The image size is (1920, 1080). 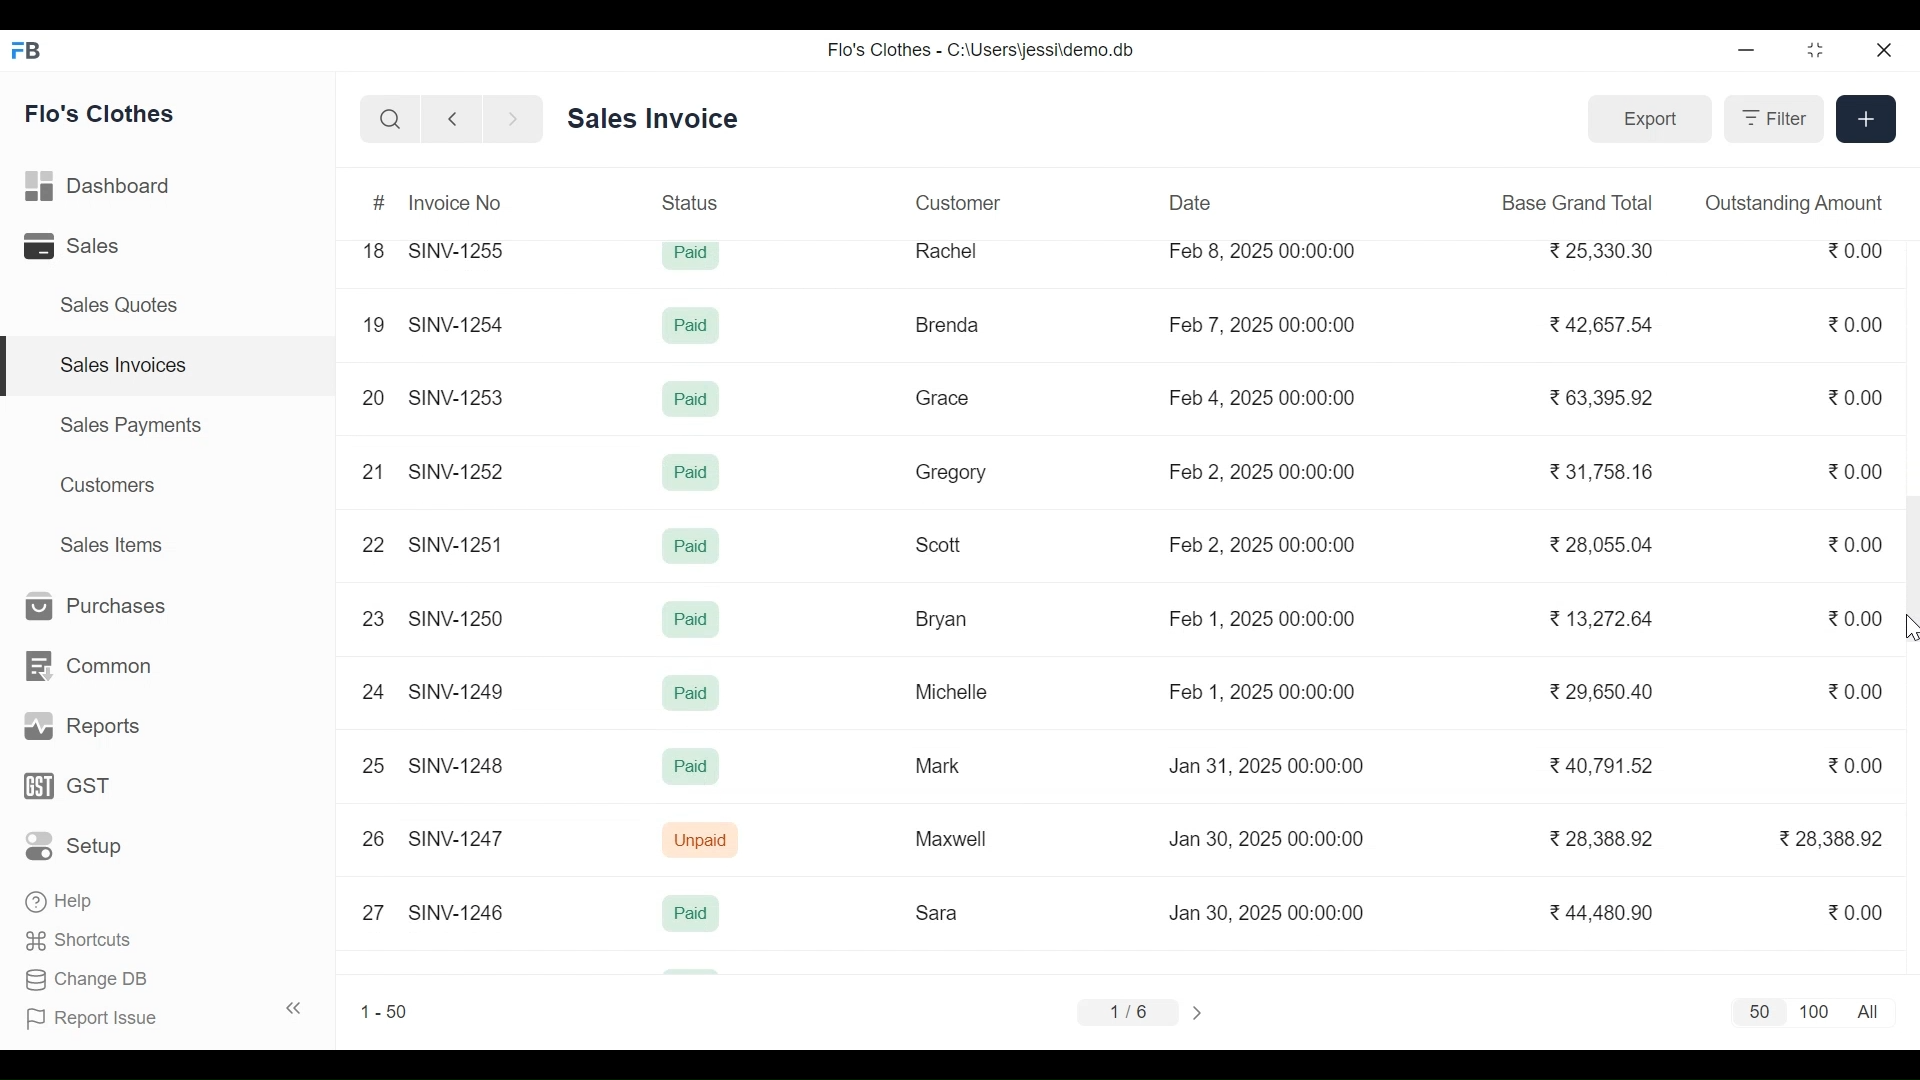 I want to click on 0.00, so click(x=1860, y=546).